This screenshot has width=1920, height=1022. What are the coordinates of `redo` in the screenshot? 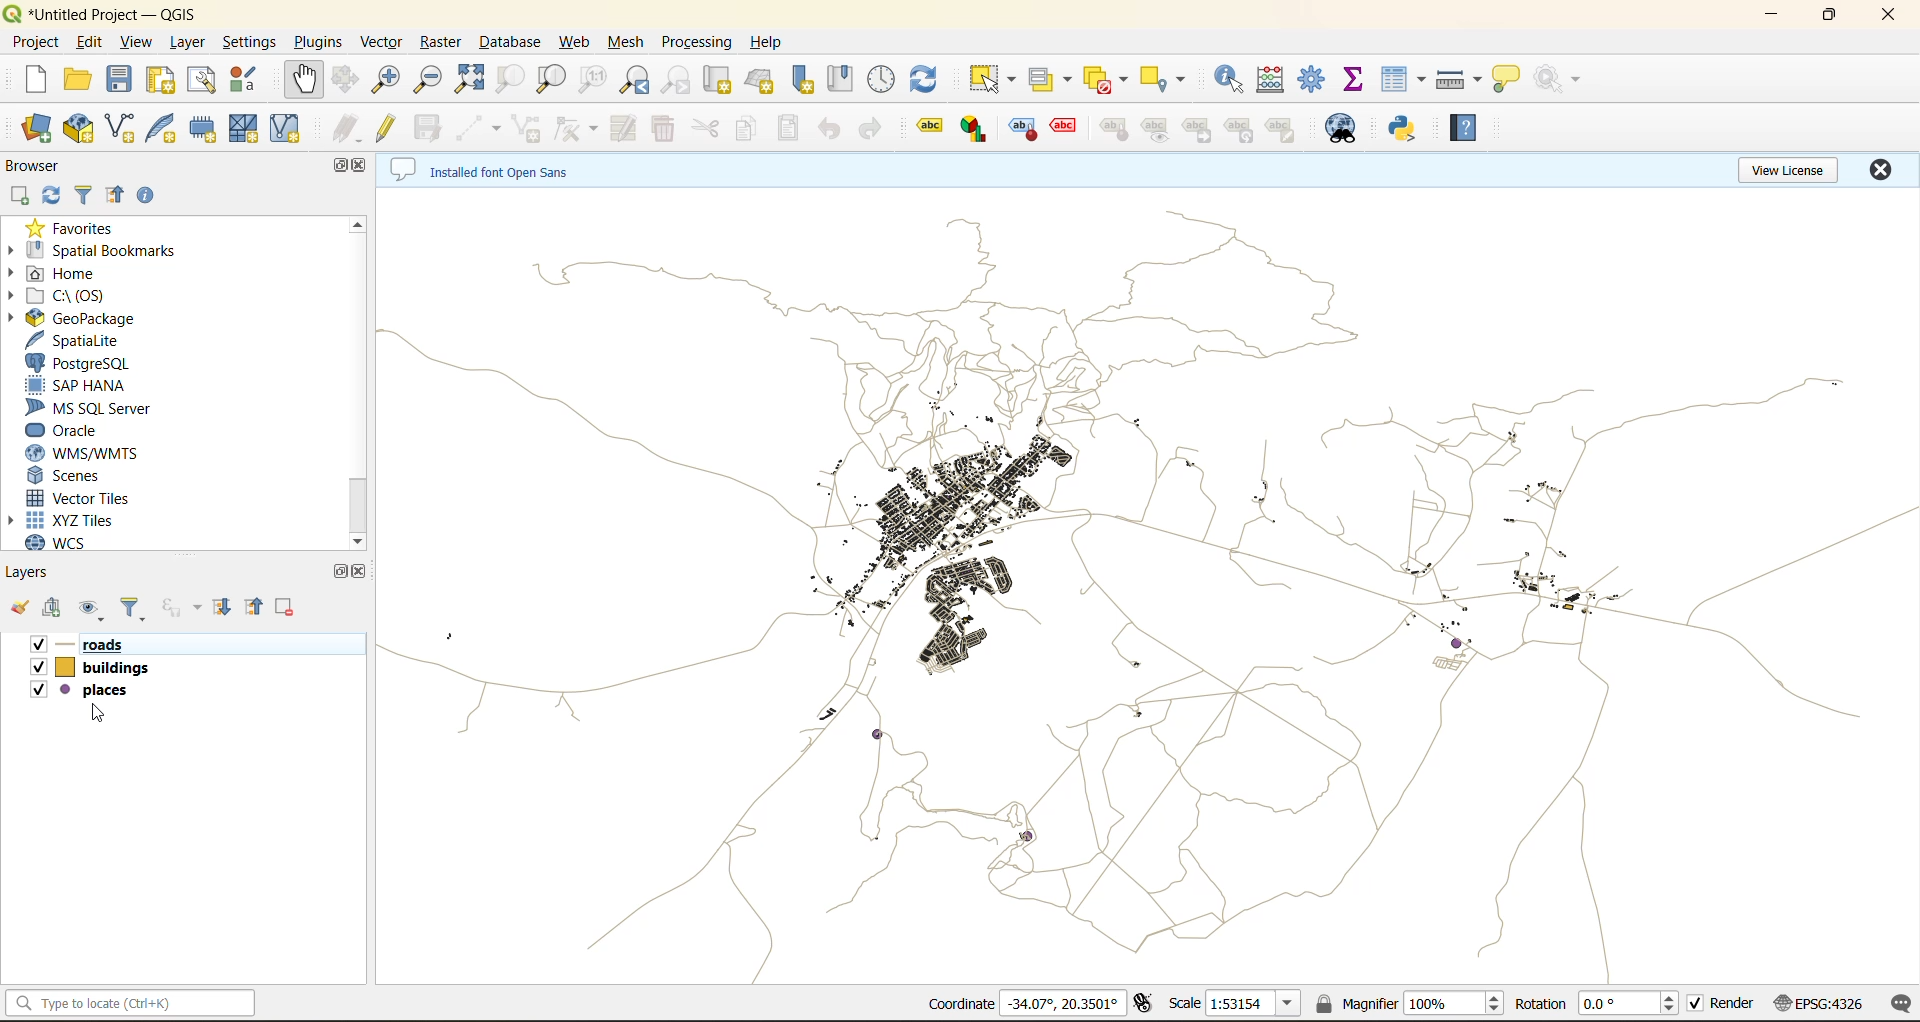 It's located at (875, 130).